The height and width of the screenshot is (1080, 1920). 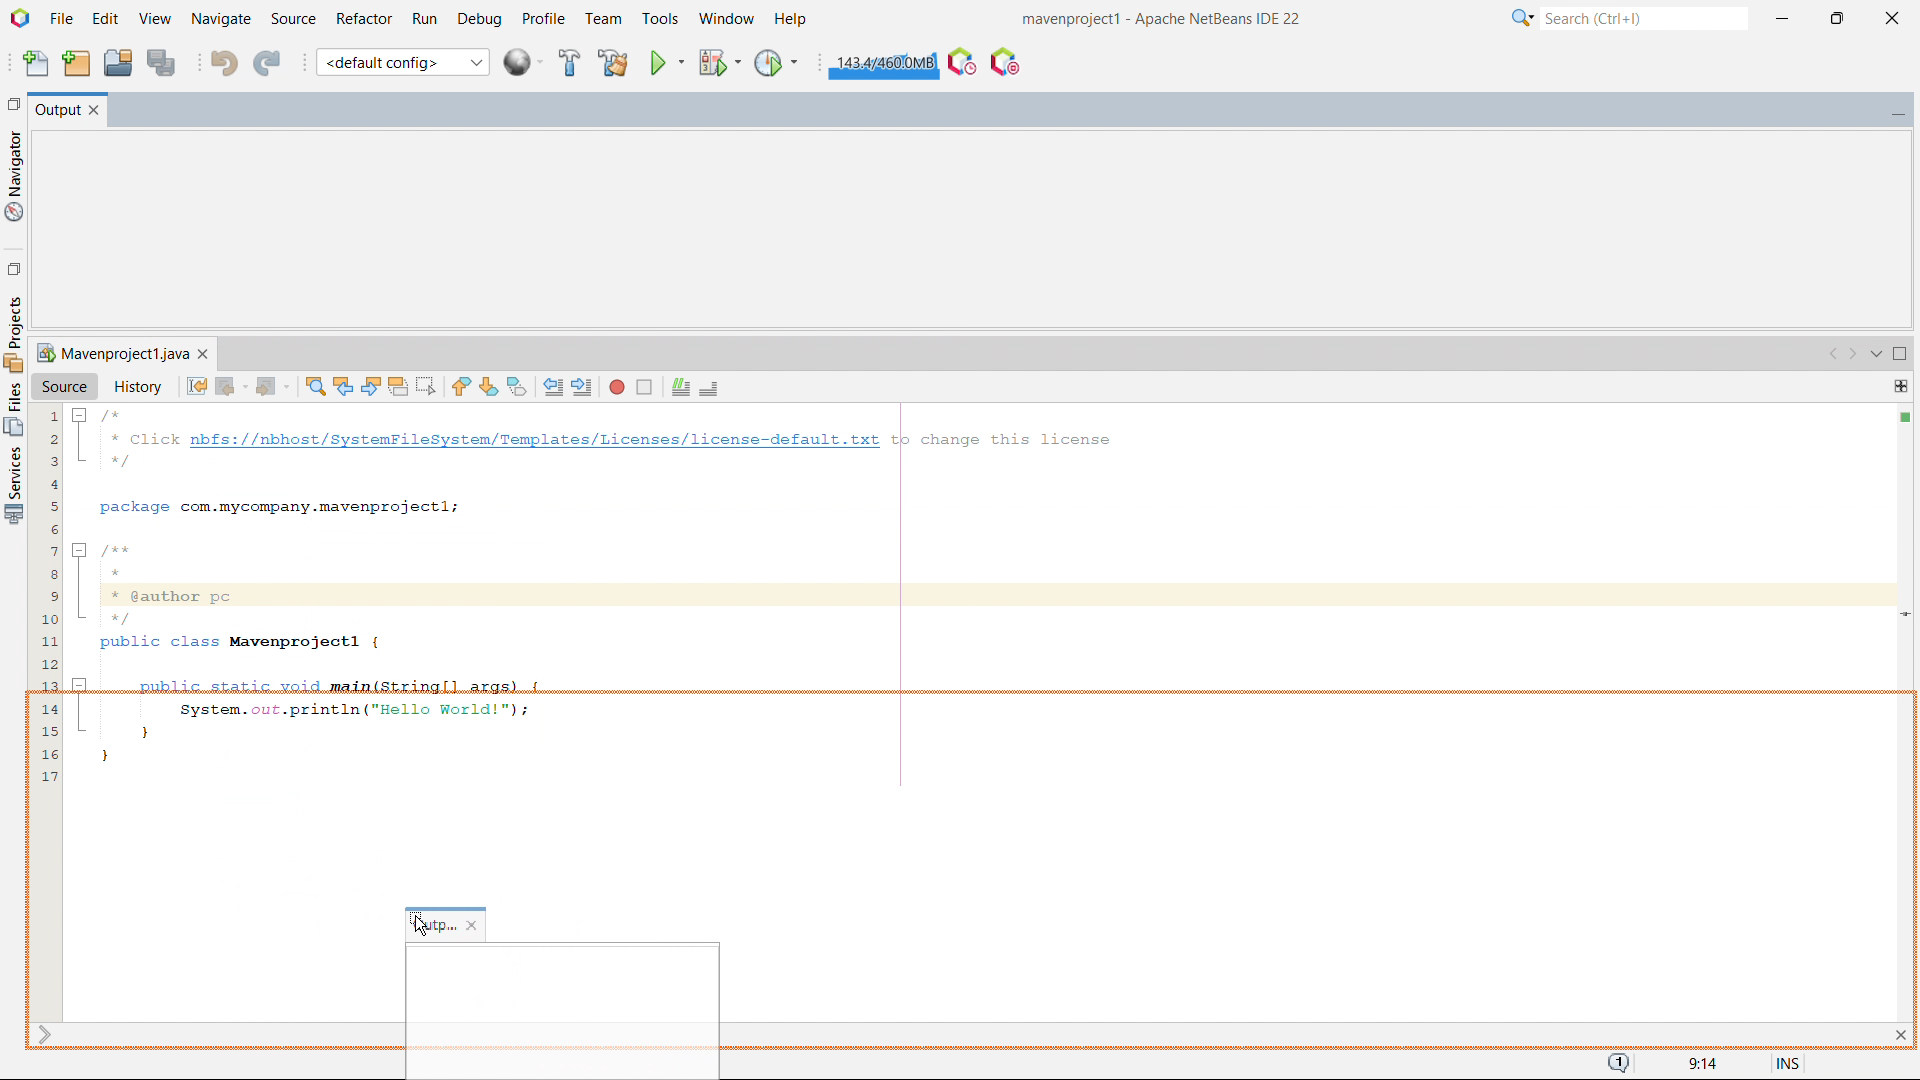 What do you see at coordinates (617, 386) in the screenshot?
I see `start macro recording ` at bounding box center [617, 386].